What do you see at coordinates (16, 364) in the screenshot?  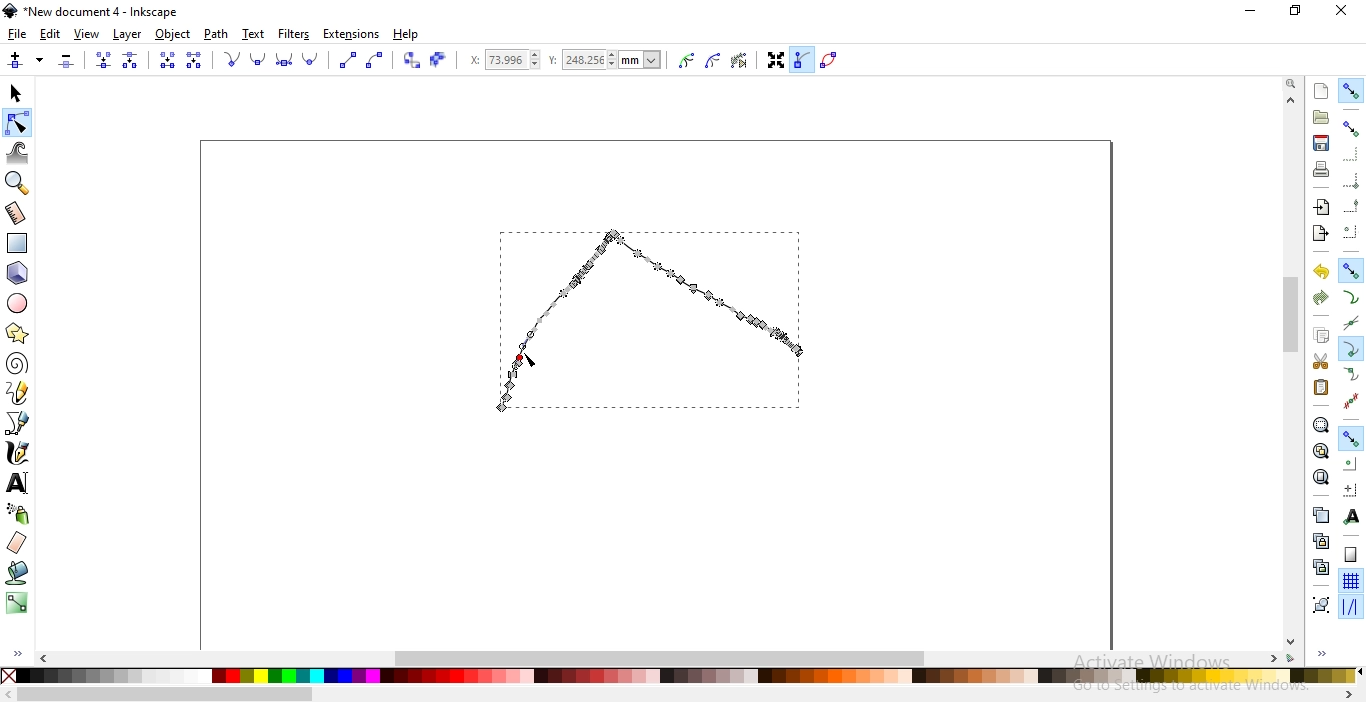 I see `create spirals` at bounding box center [16, 364].